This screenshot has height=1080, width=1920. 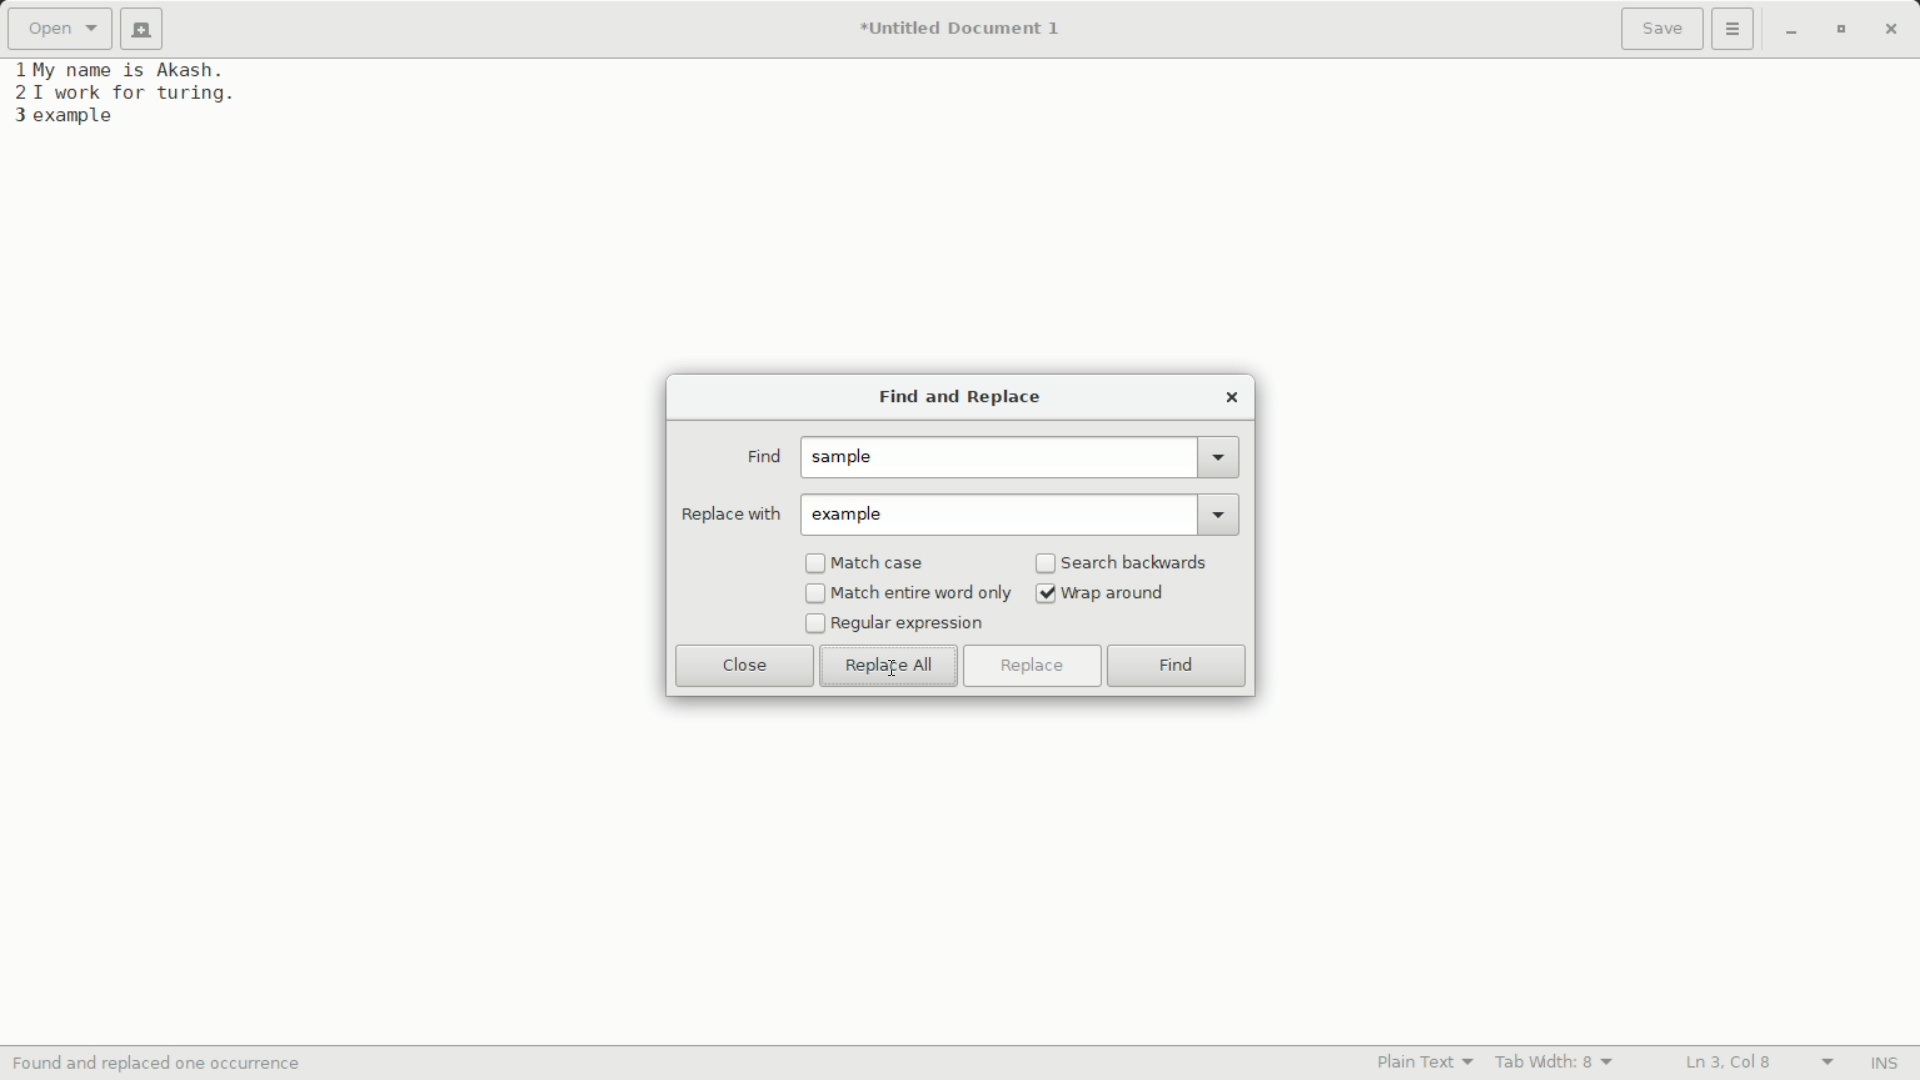 I want to click on new document, so click(x=148, y=29).